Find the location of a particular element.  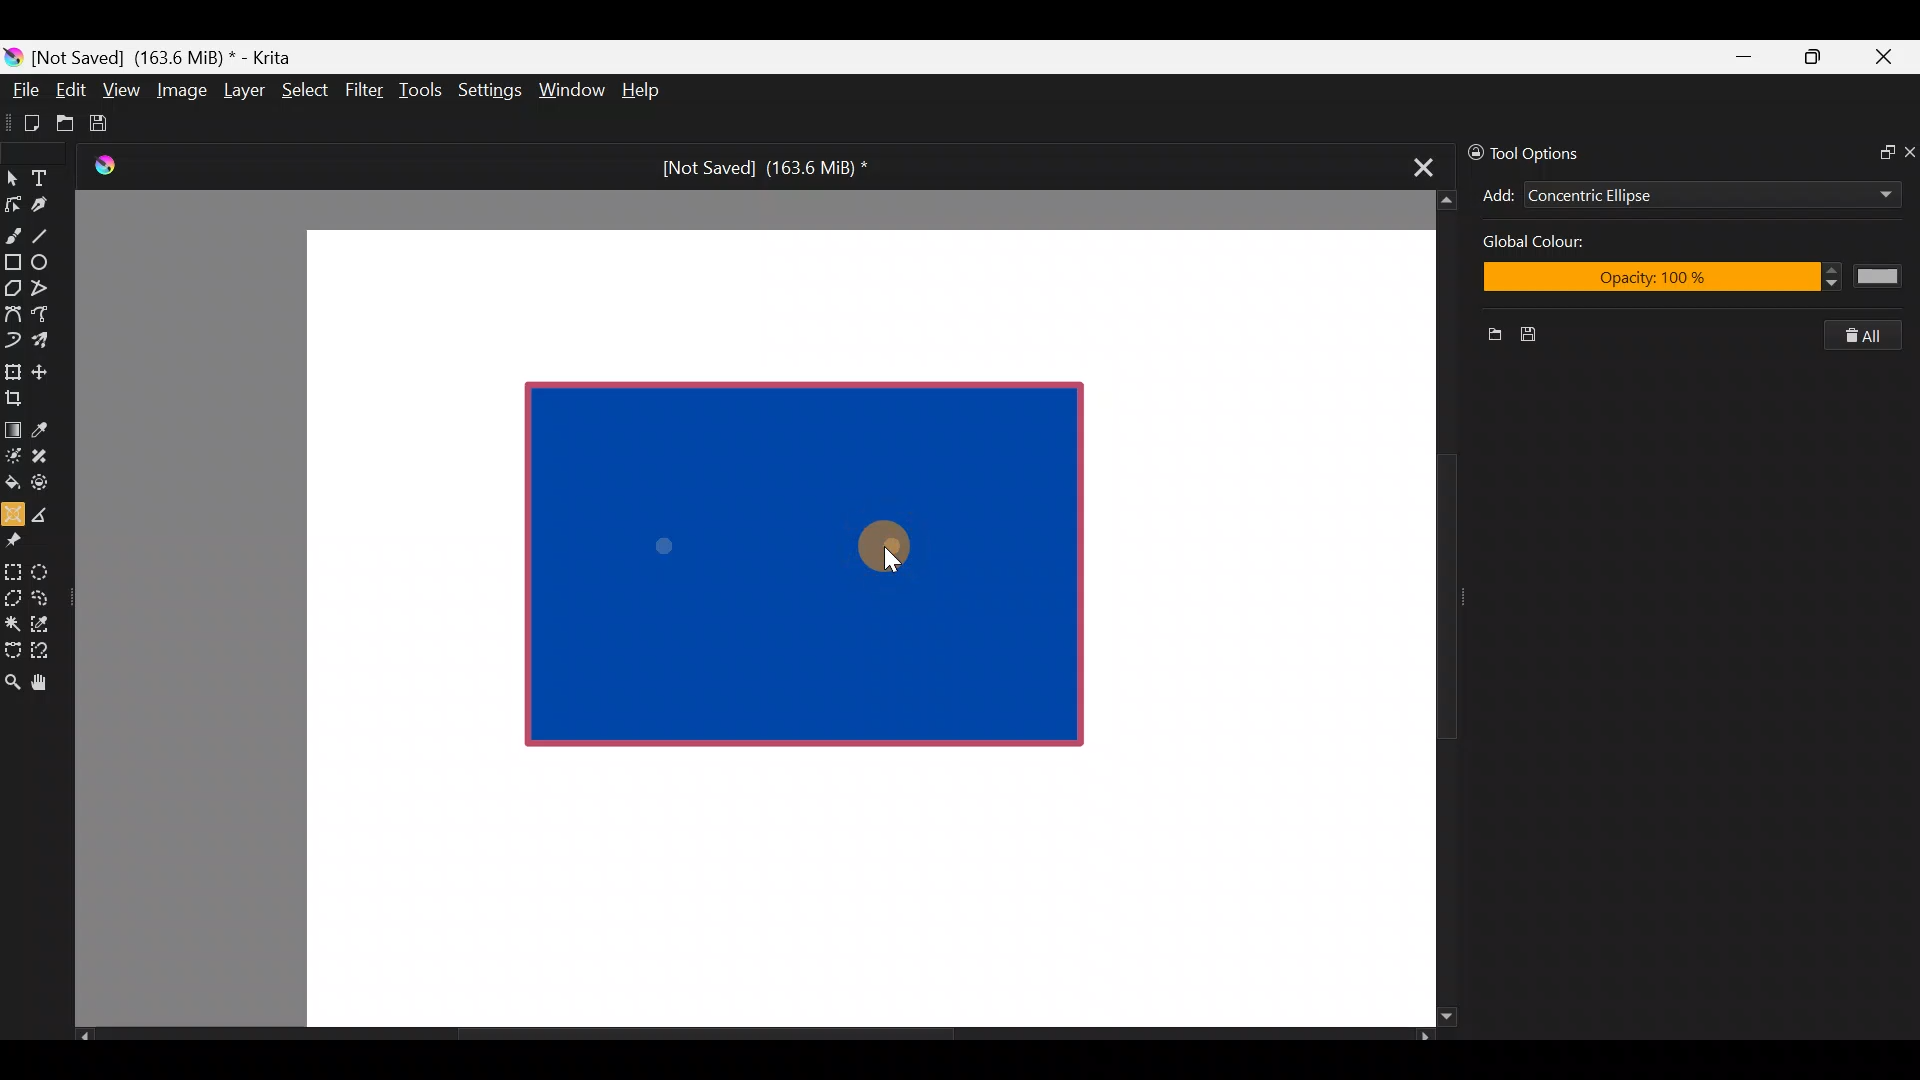

Settings is located at coordinates (492, 94).